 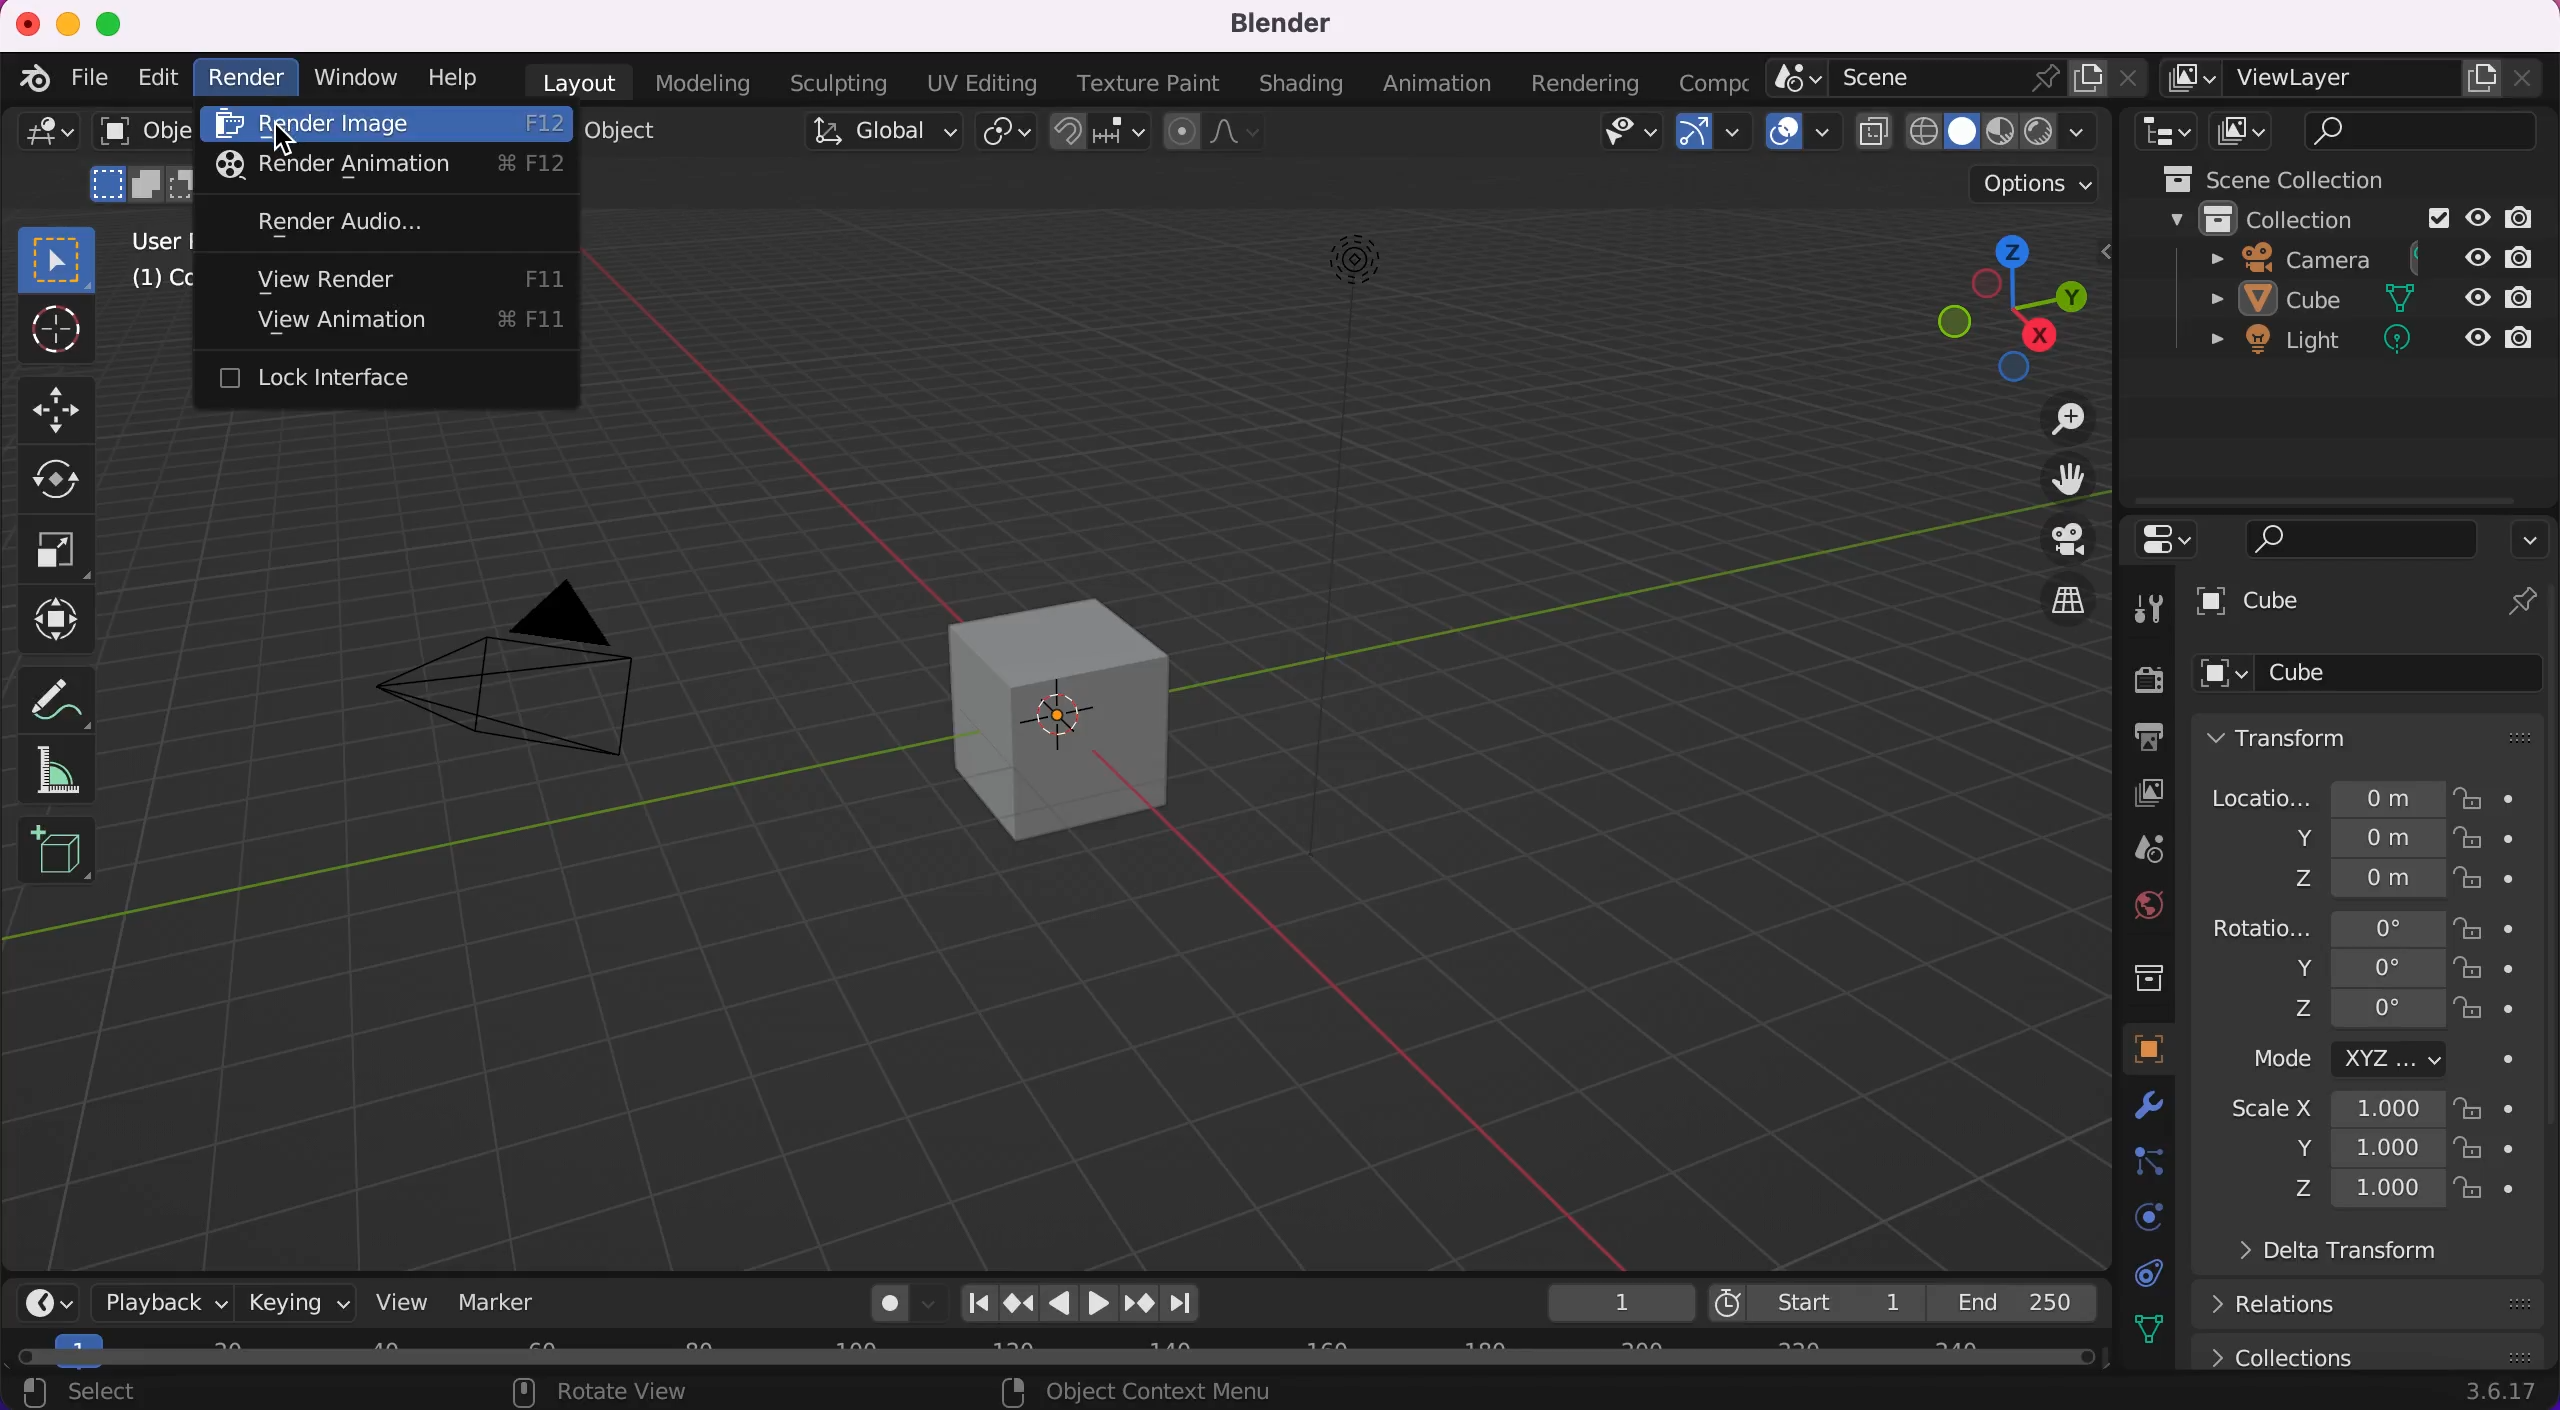 I want to click on light, so click(x=2288, y=342).